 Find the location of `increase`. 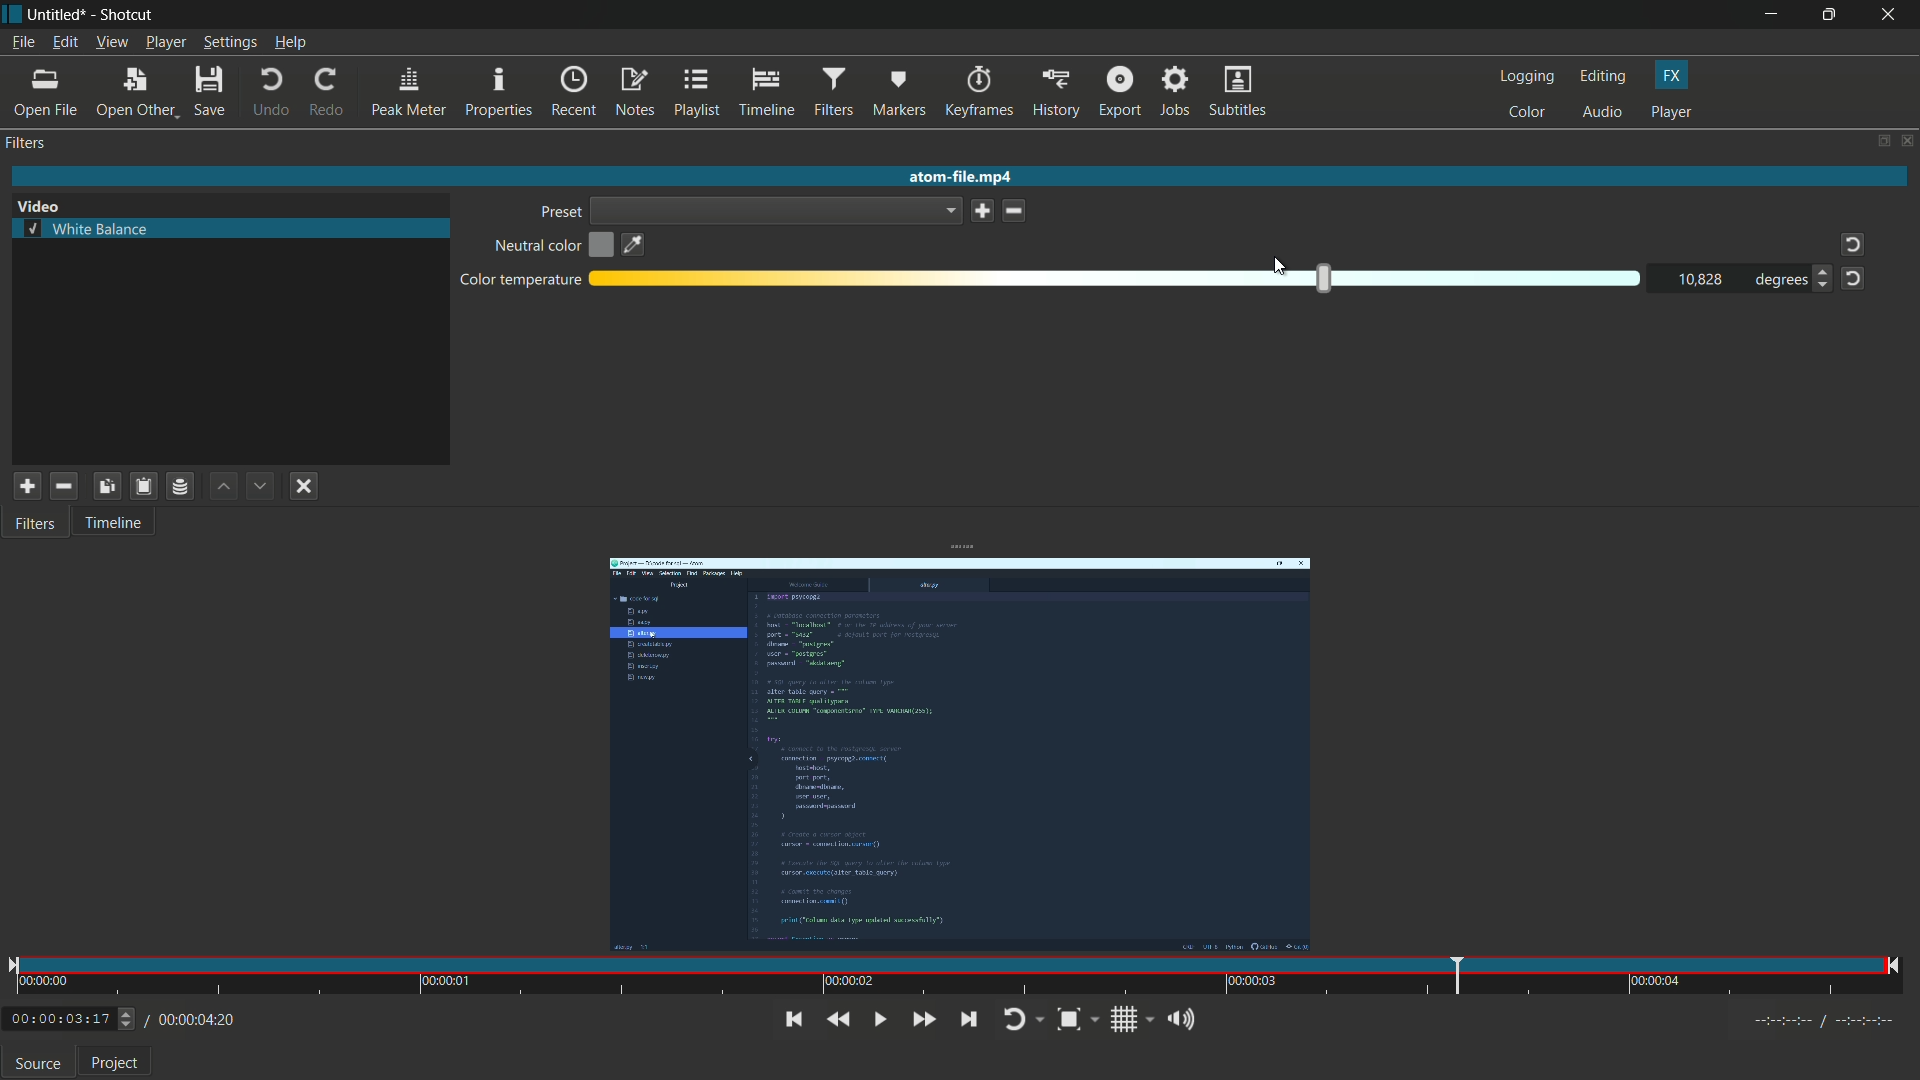

increase is located at coordinates (1820, 272).